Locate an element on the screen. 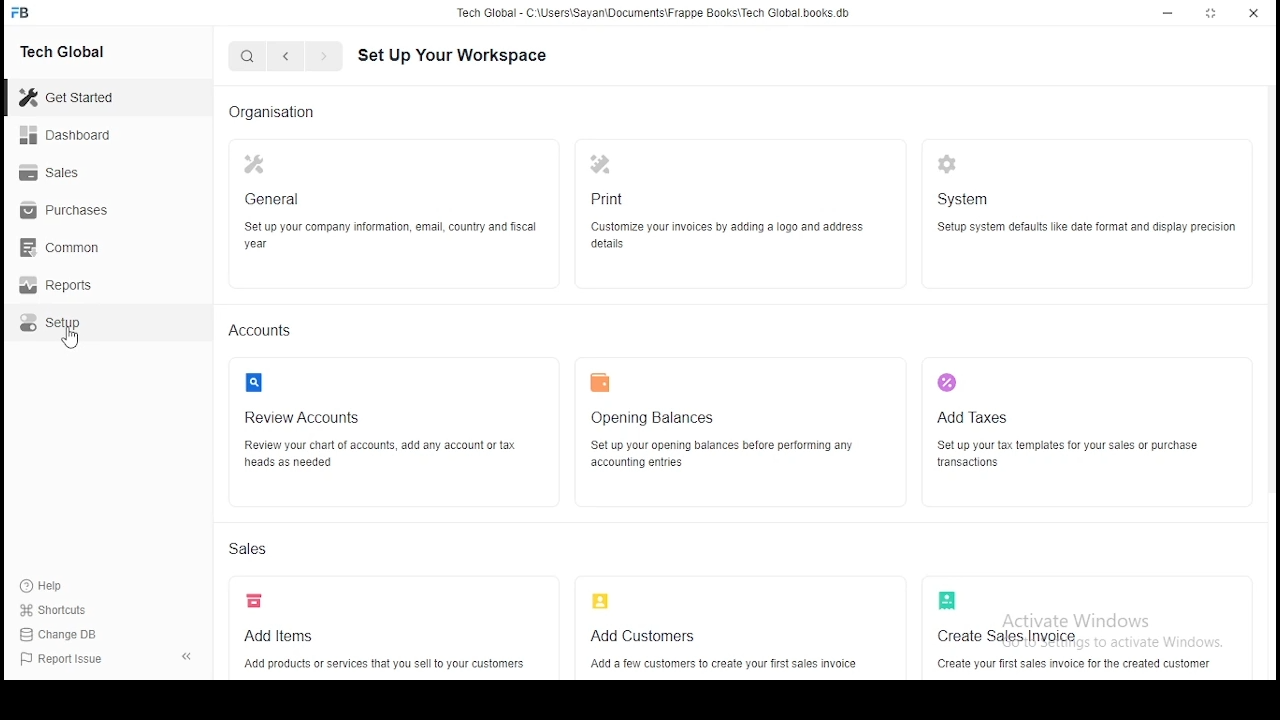  go back  is located at coordinates (287, 57).